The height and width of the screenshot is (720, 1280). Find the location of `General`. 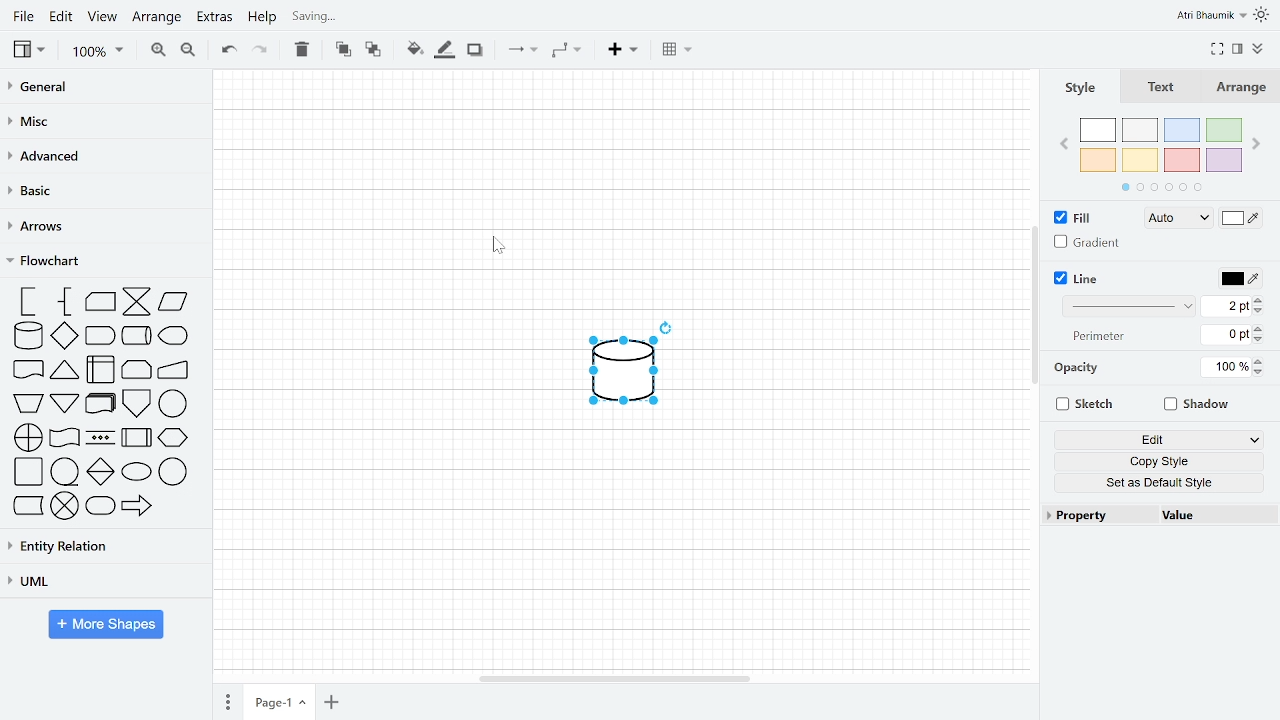

General is located at coordinates (97, 88).